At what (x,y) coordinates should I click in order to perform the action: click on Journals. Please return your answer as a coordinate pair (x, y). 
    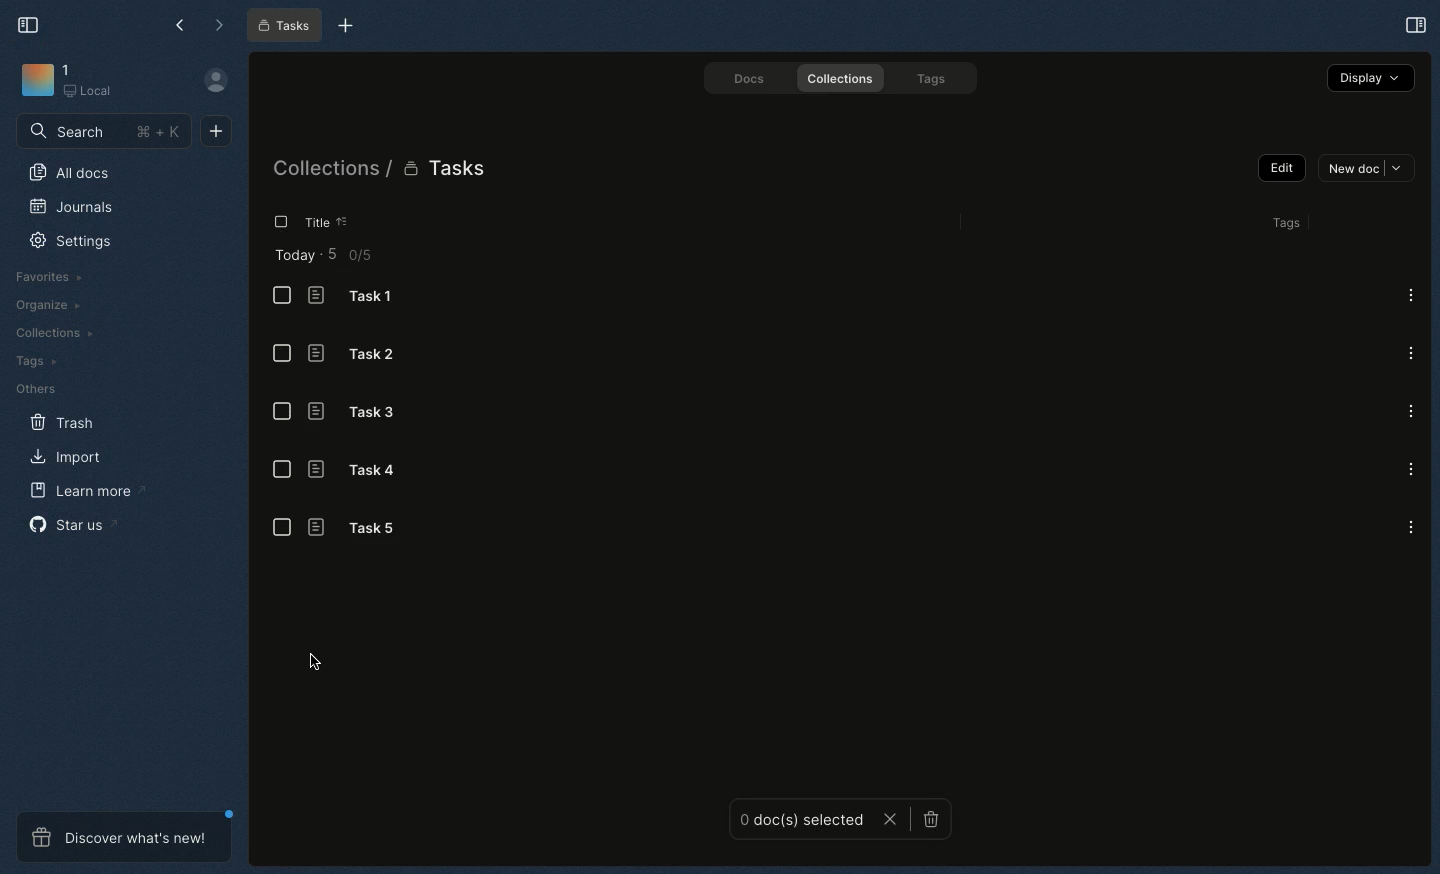
    Looking at the image, I should click on (72, 207).